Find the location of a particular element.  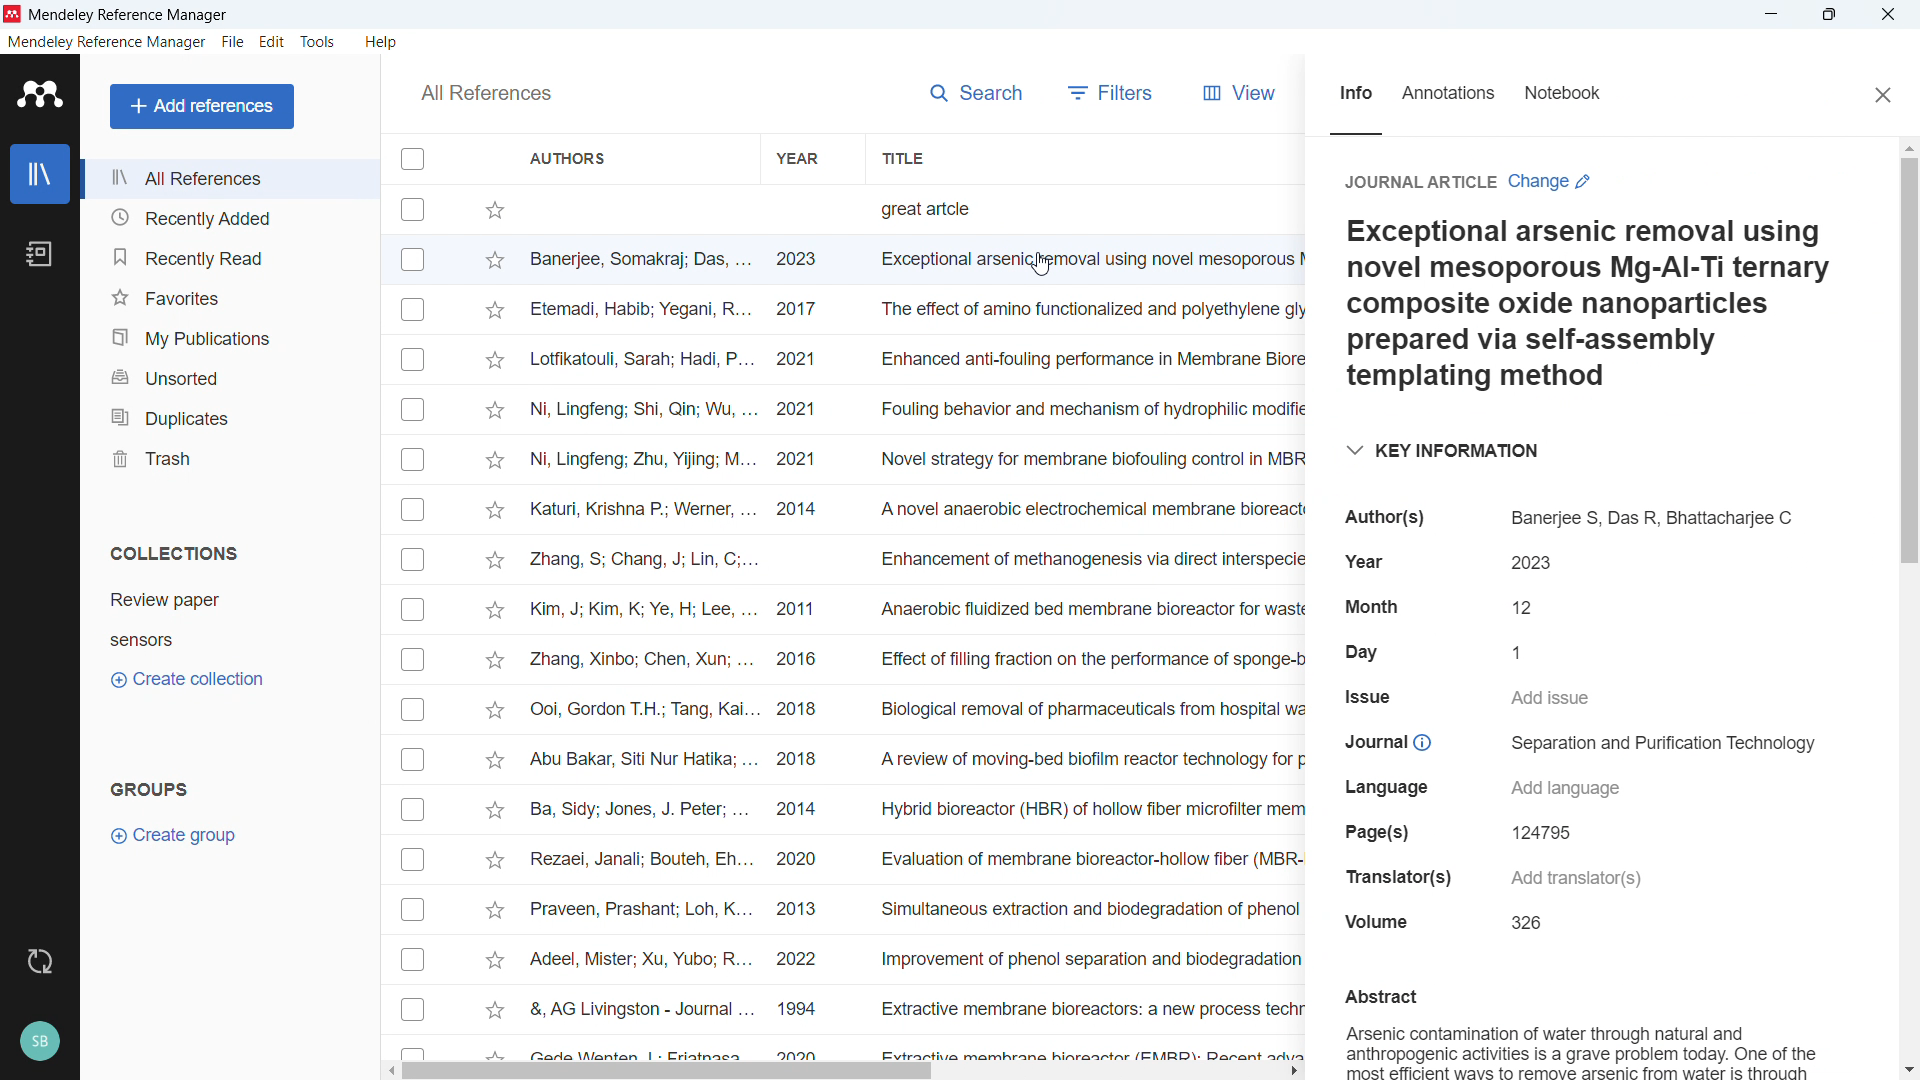

add references is located at coordinates (201, 106).